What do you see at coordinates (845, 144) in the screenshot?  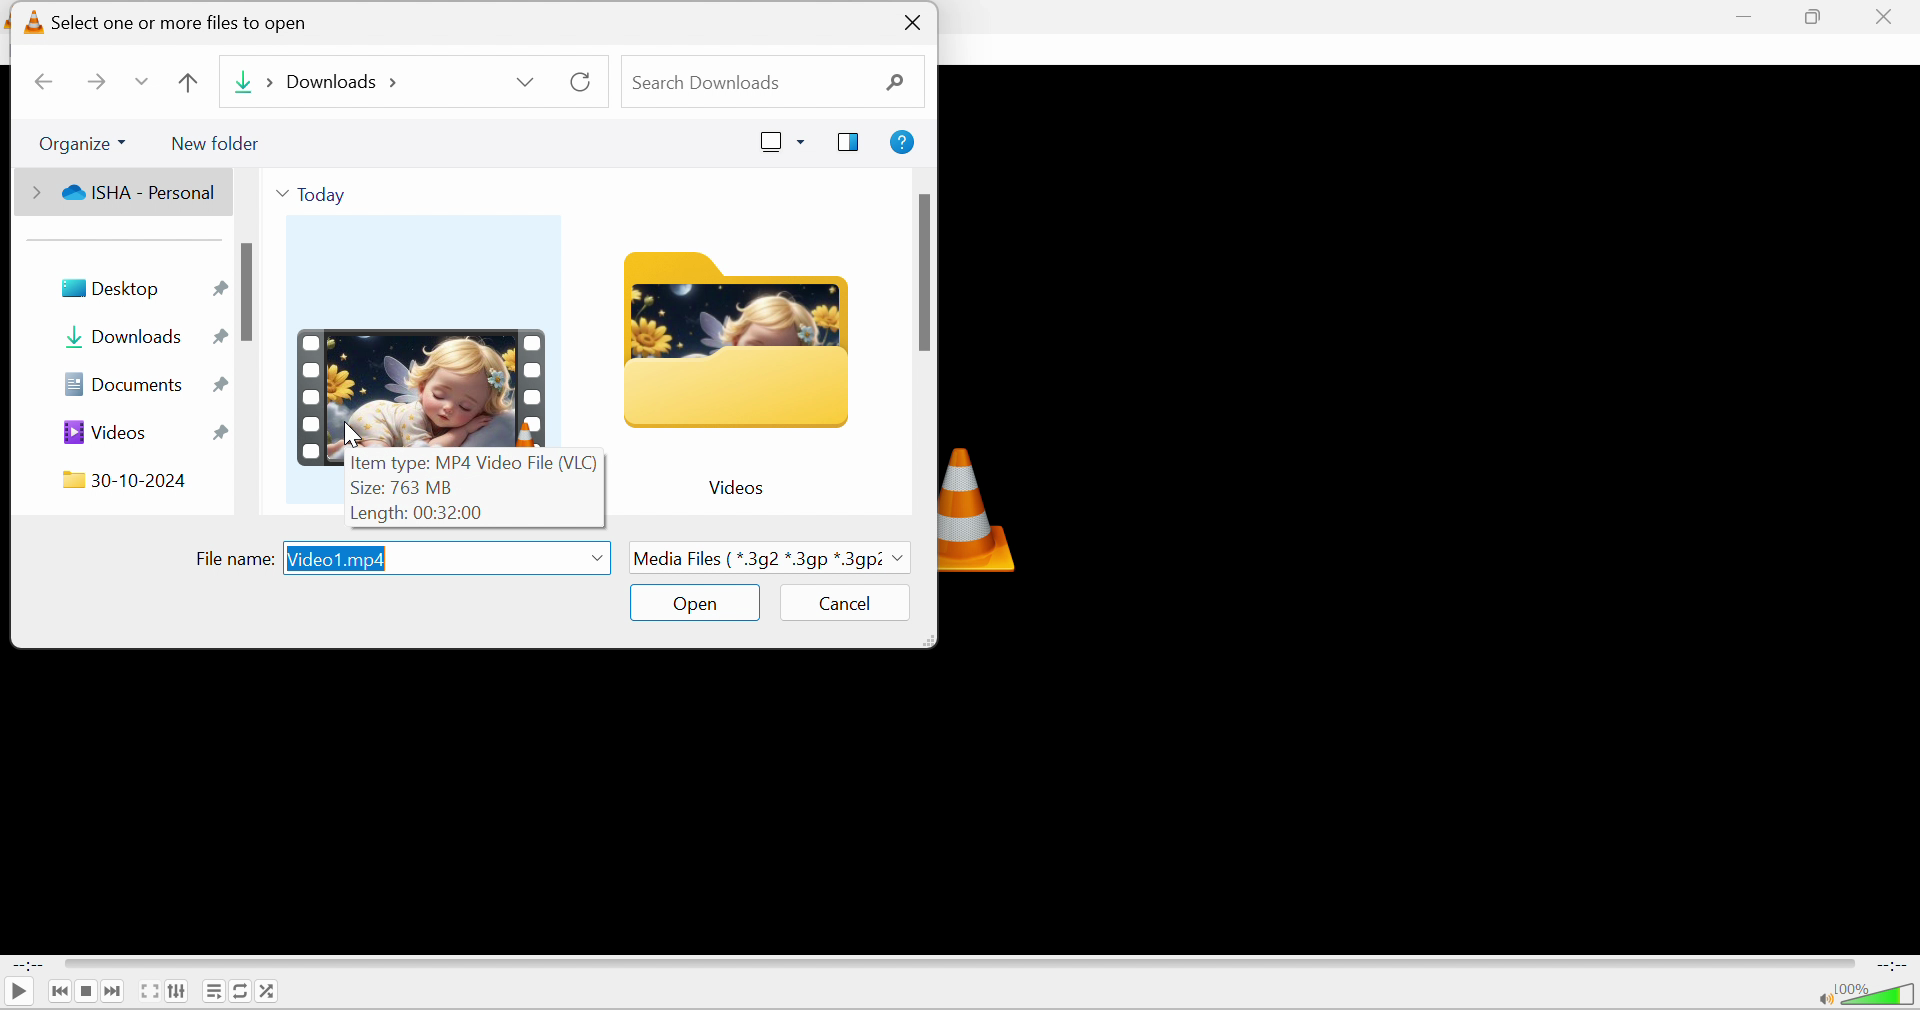 I see `Show the preview pane` at bounding box center [845, 144].